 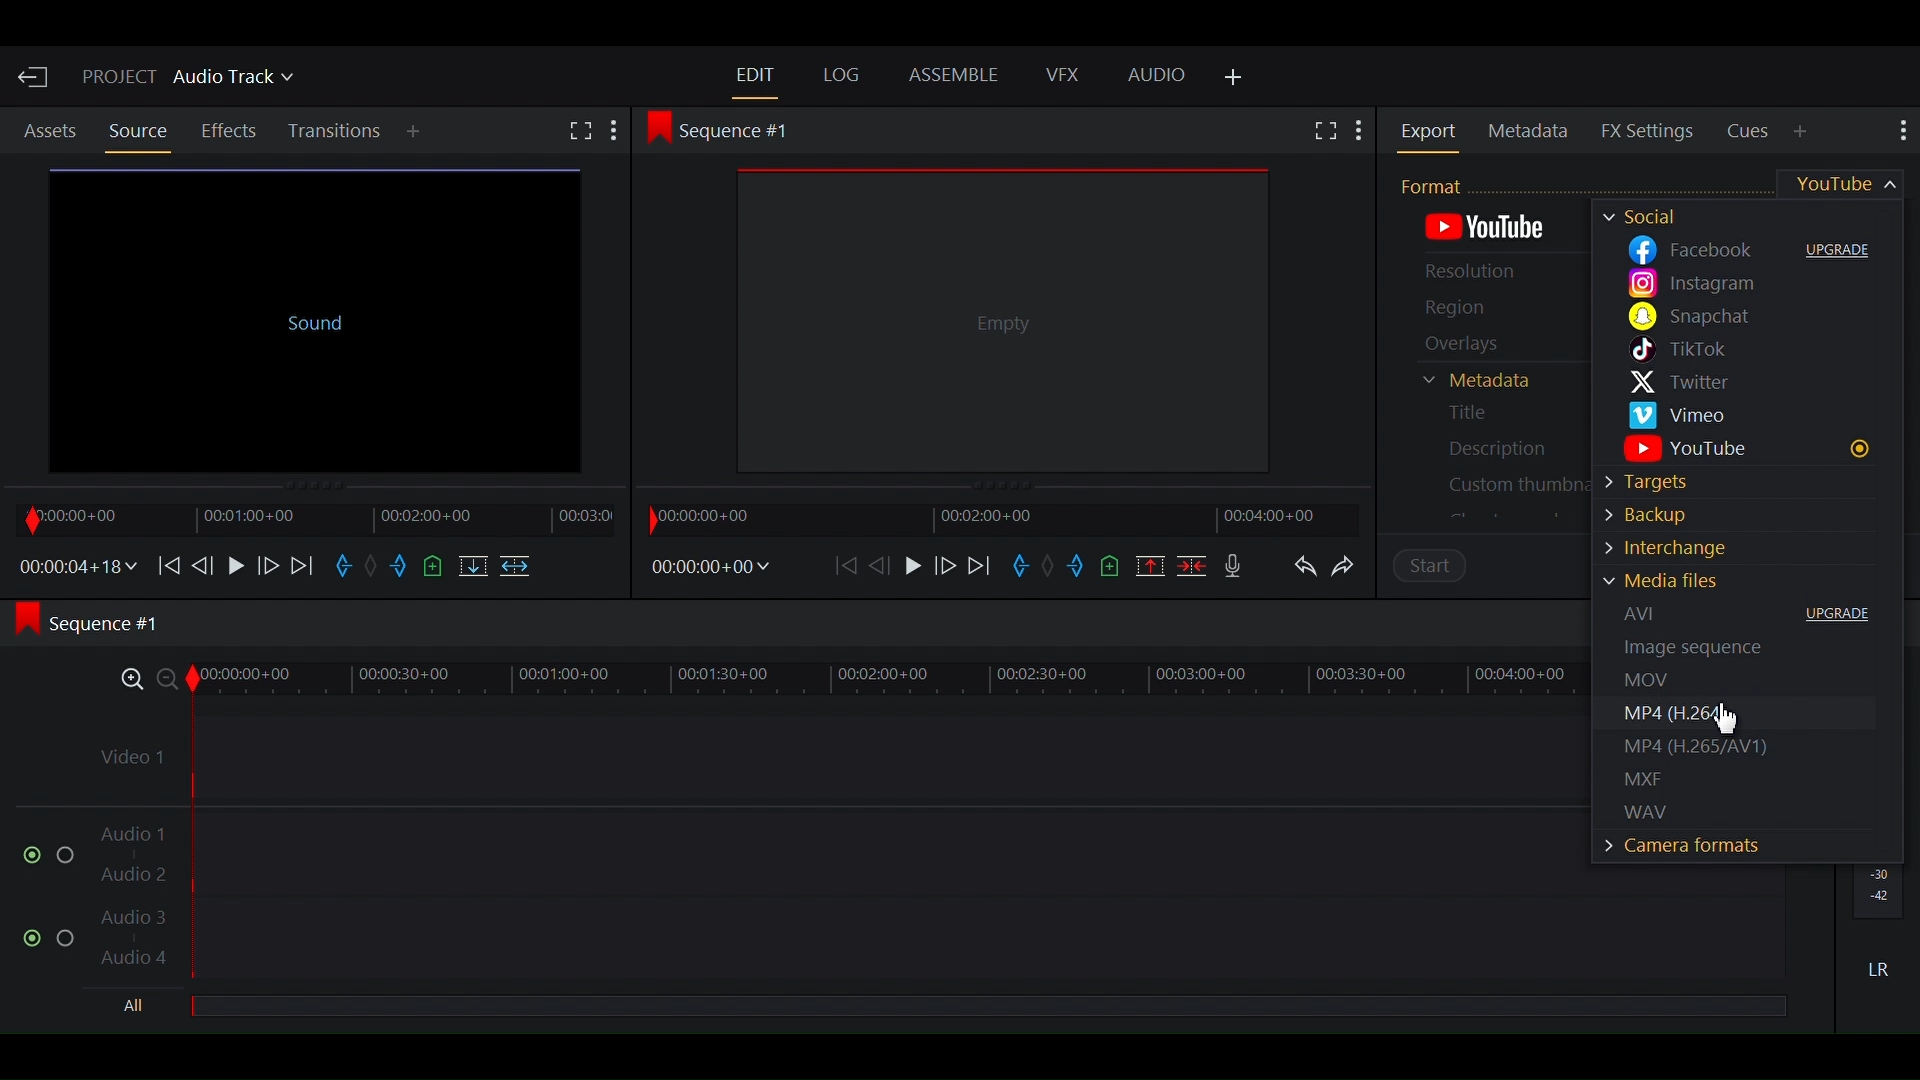 I want to click on Source, so click(x=137, y=131).